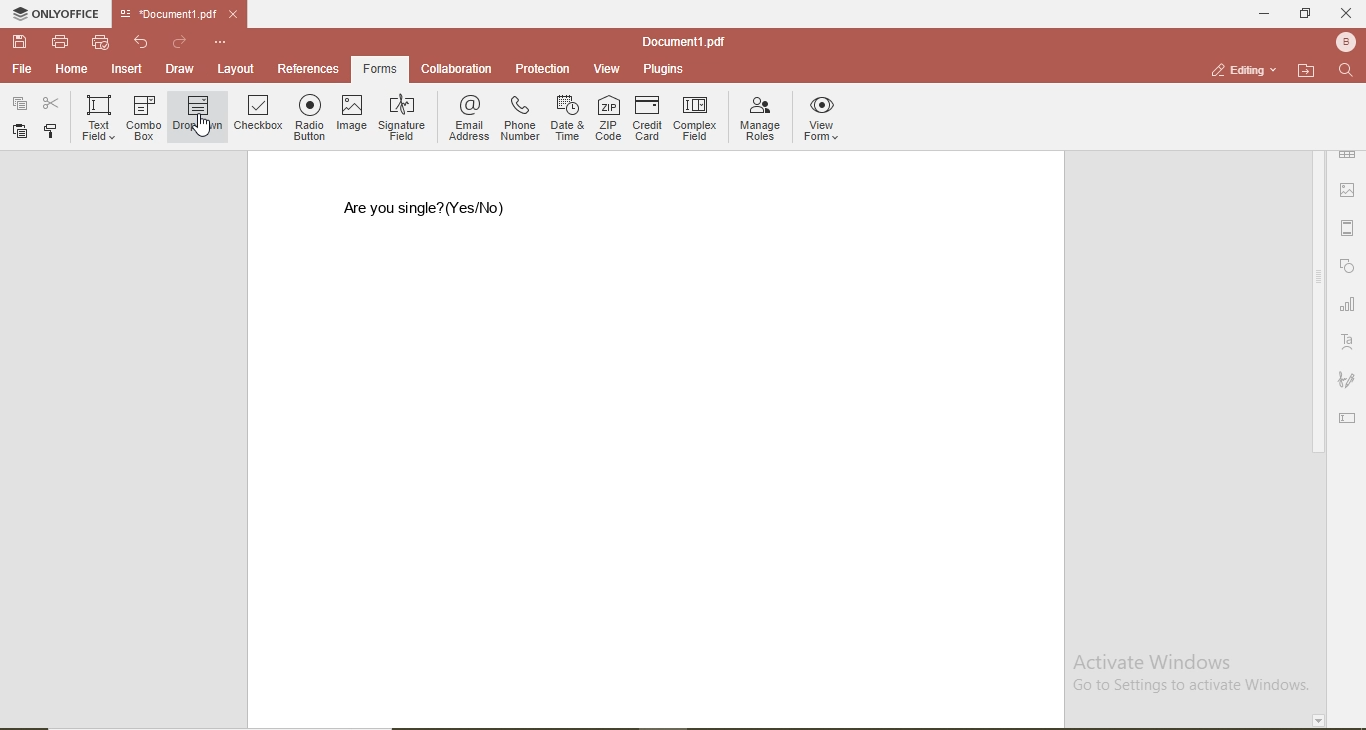 The height and width of the screenshot is (730, 1366). I want to click on date & time, so click(567, 118).